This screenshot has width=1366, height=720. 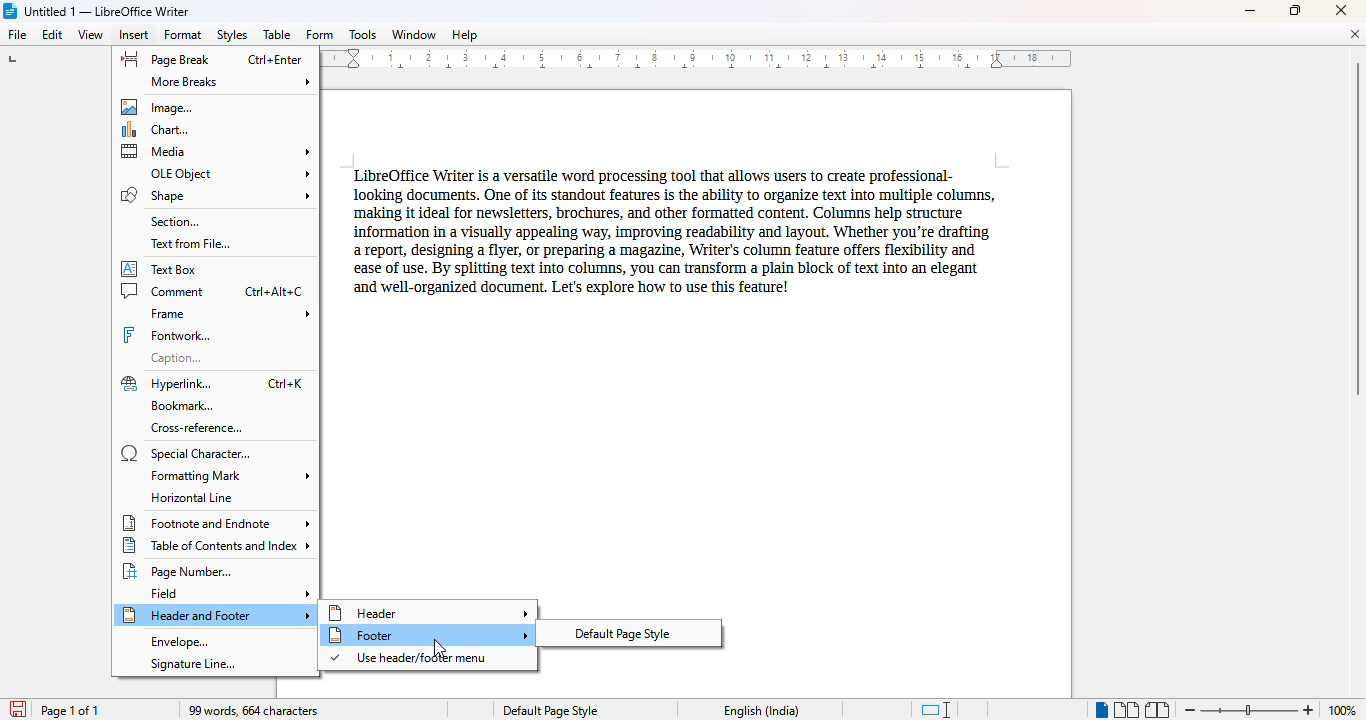 I want to click on maximize, so click(x=1295, y=9).